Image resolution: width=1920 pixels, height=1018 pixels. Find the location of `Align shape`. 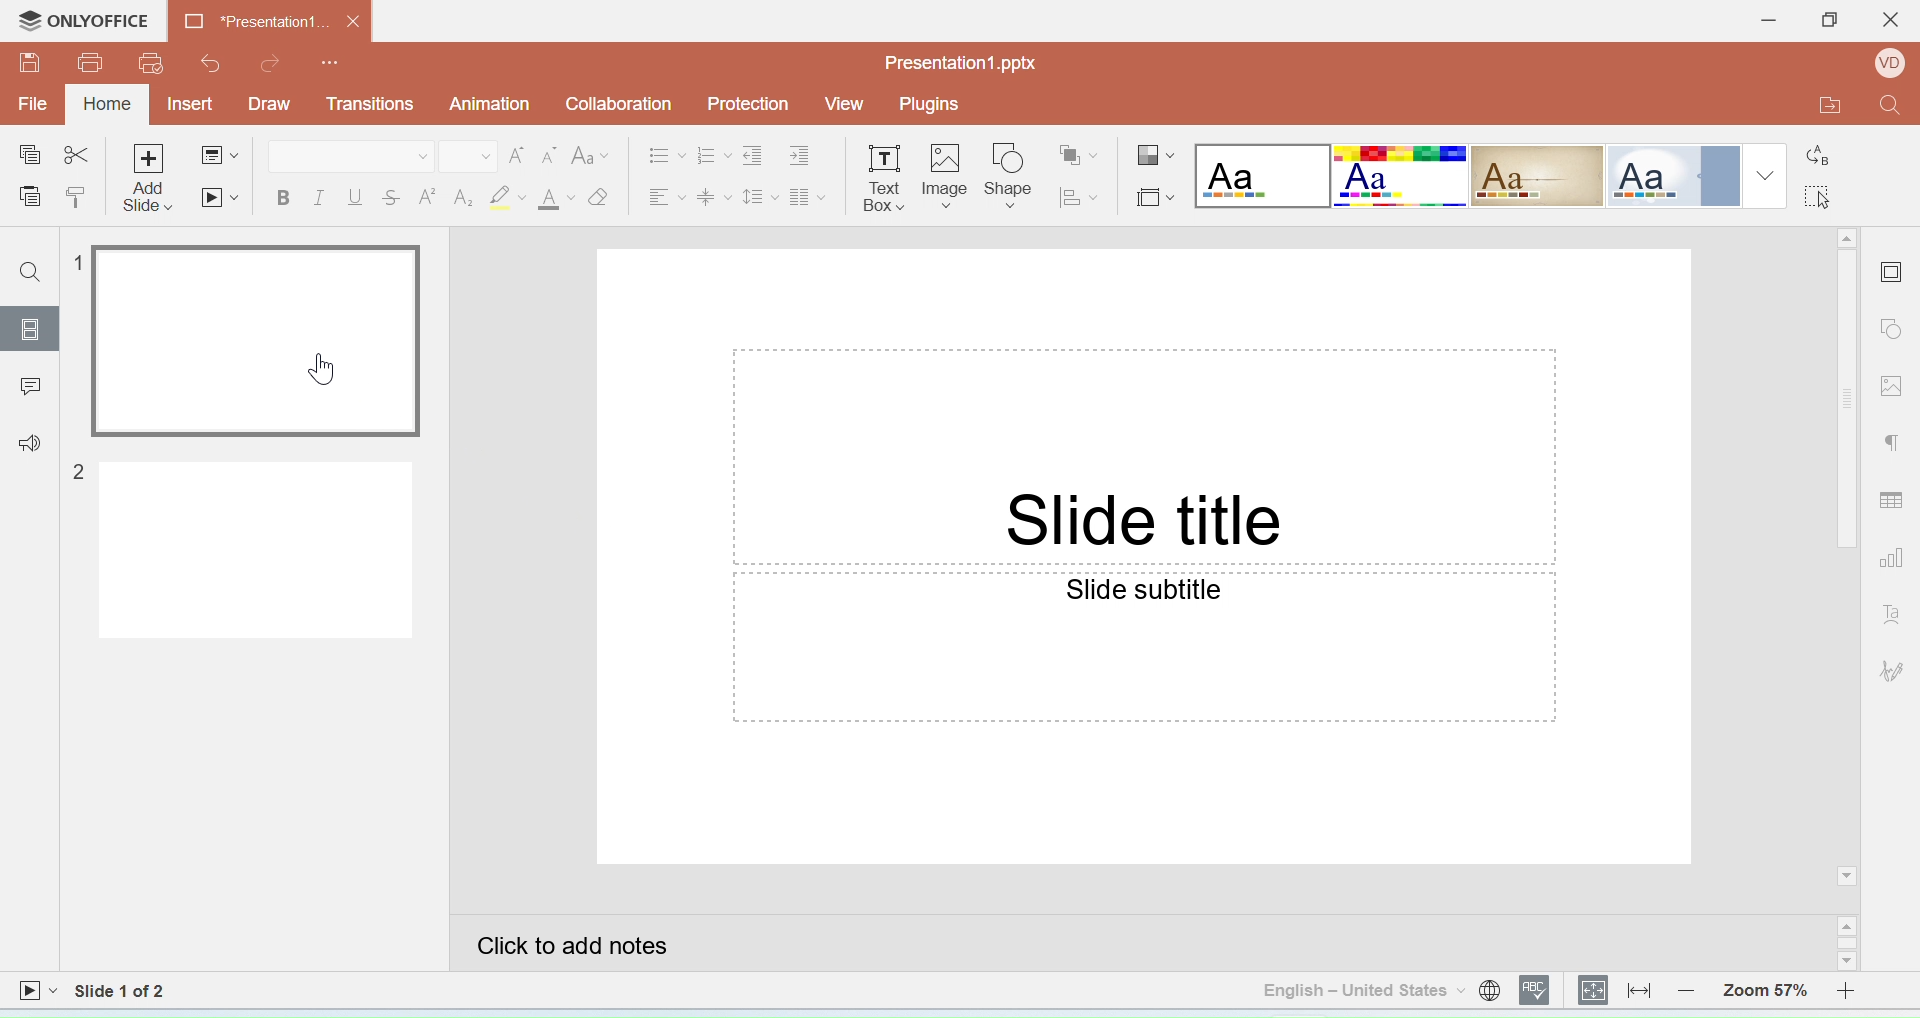

Align shape is located at coordinates (1081, 196).